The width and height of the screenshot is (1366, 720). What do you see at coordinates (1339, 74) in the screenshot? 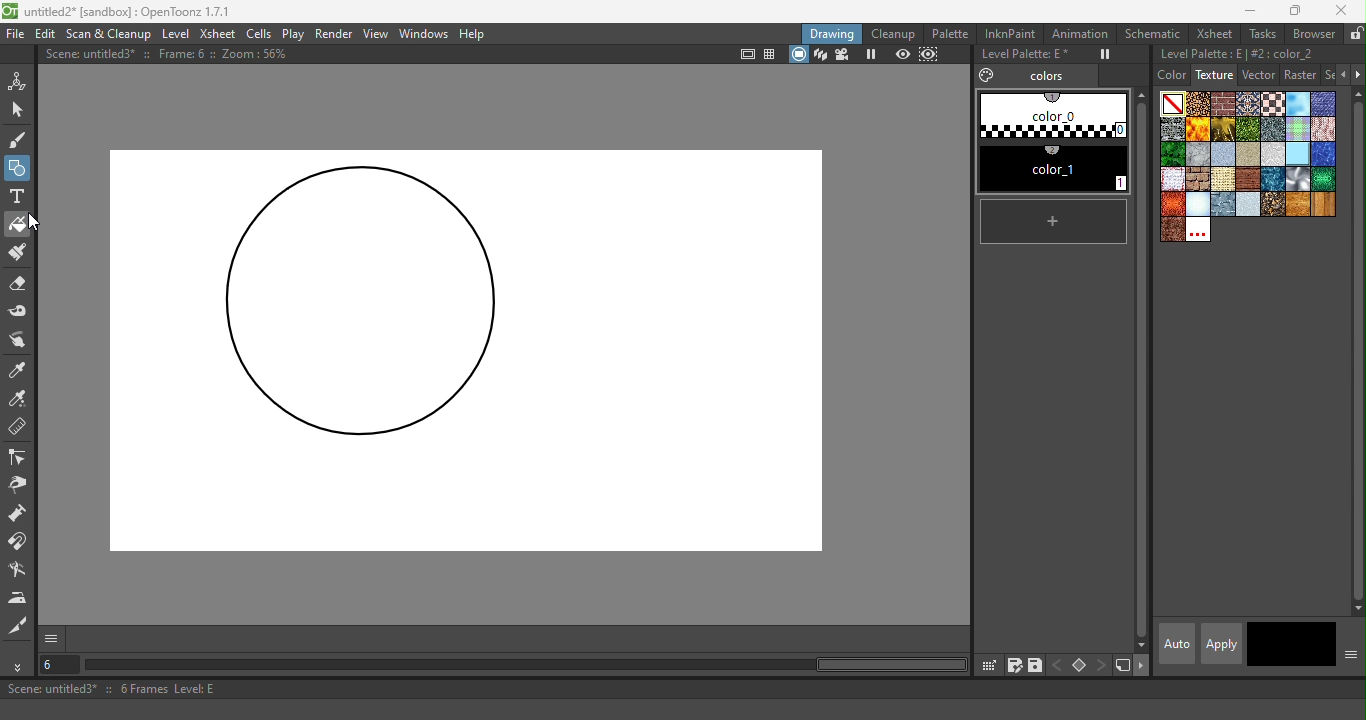
I see `Previous` at bounding box center [1339, 74].